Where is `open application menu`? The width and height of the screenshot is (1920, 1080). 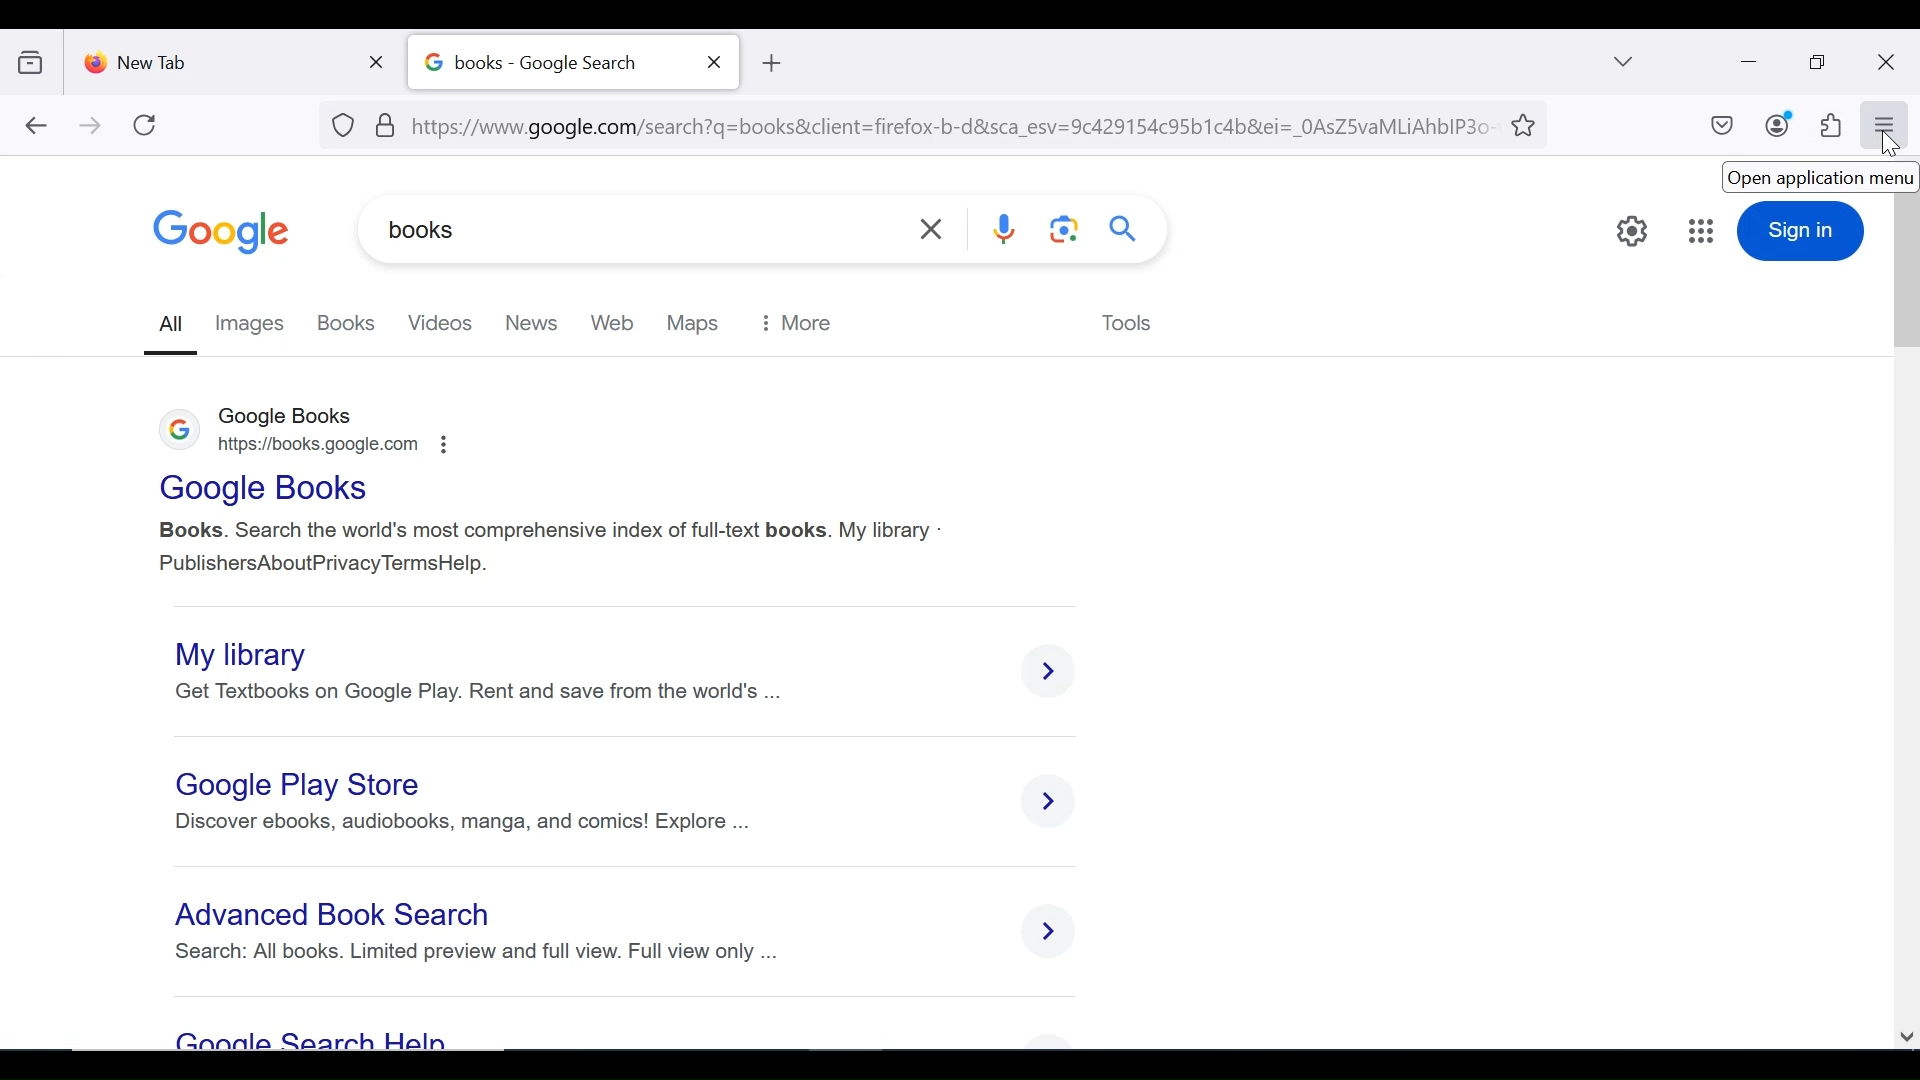
open application menu is located at coordinates (1883, 125).